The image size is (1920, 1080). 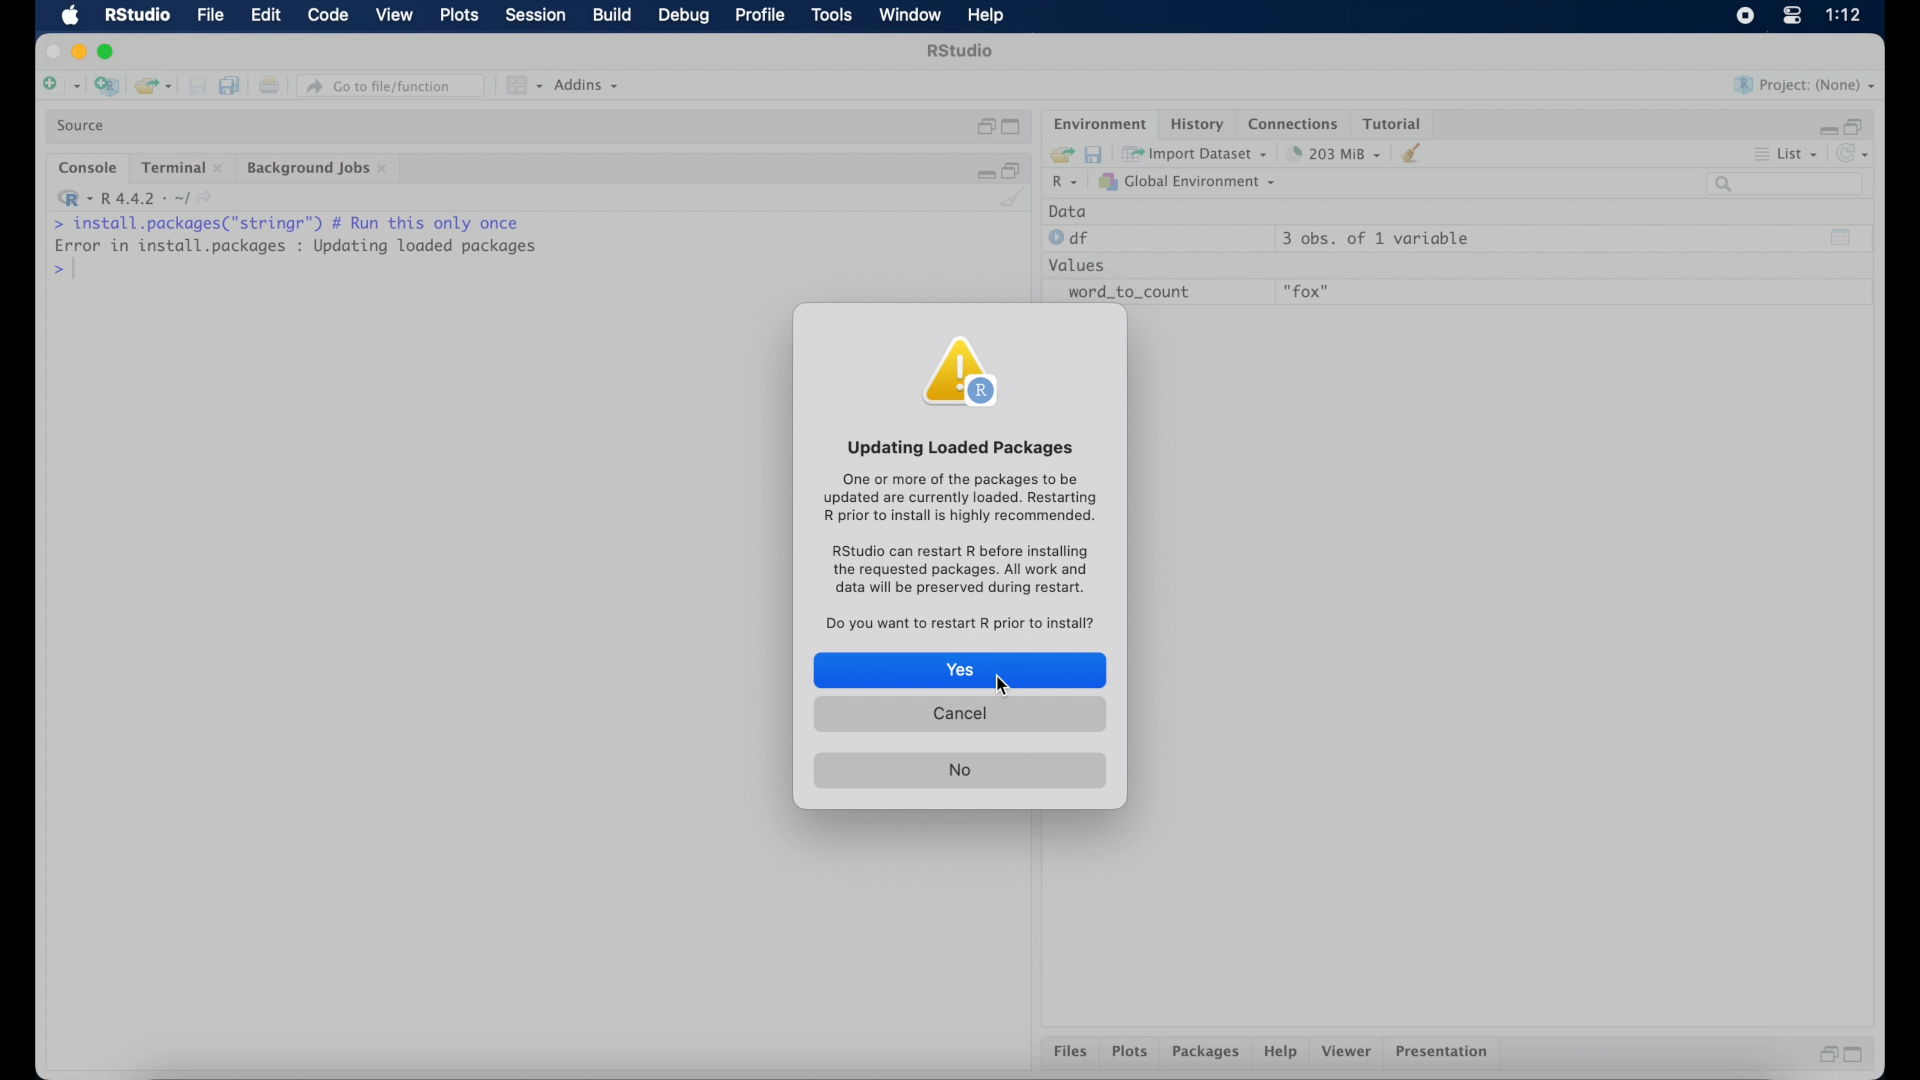 What do you see at coordinates (1805, 85) in the screenshot?
I see `project (none)` at bounding box center [1805, 85].